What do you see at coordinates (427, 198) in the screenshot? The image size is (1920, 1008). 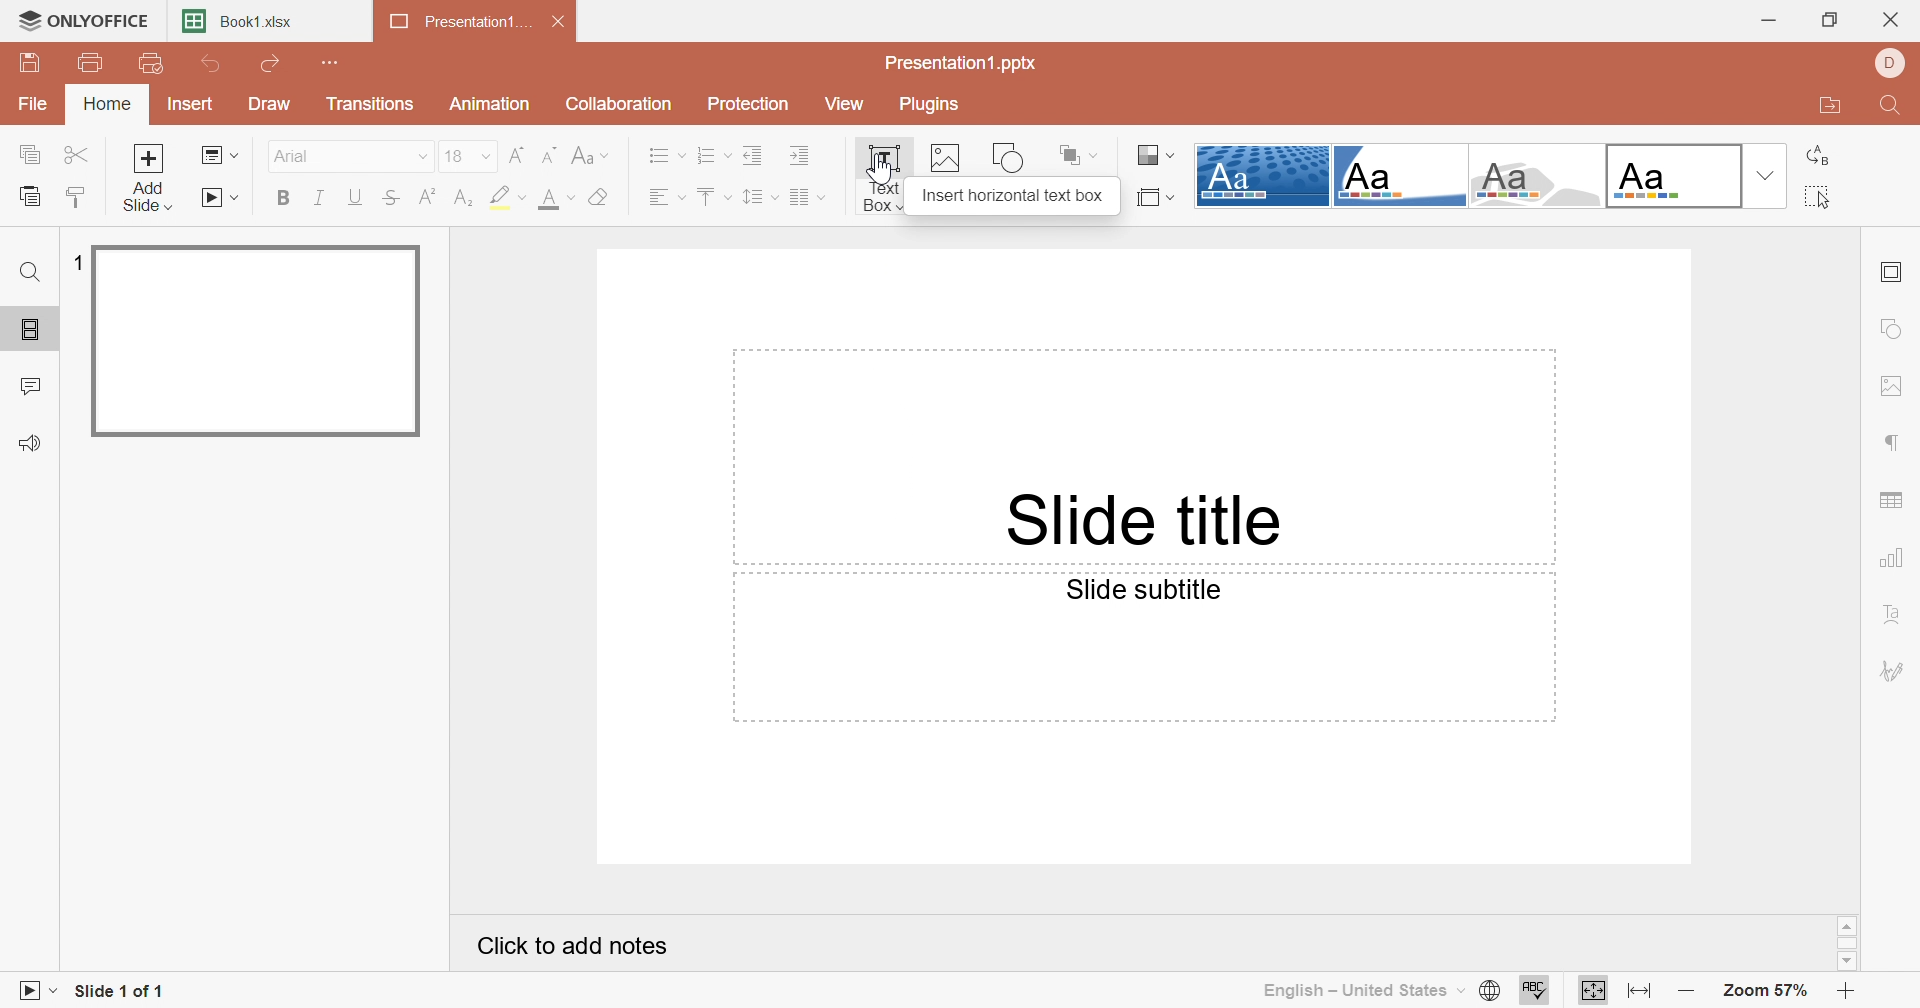 I see `Superscript` at bounding box center [427, 198].